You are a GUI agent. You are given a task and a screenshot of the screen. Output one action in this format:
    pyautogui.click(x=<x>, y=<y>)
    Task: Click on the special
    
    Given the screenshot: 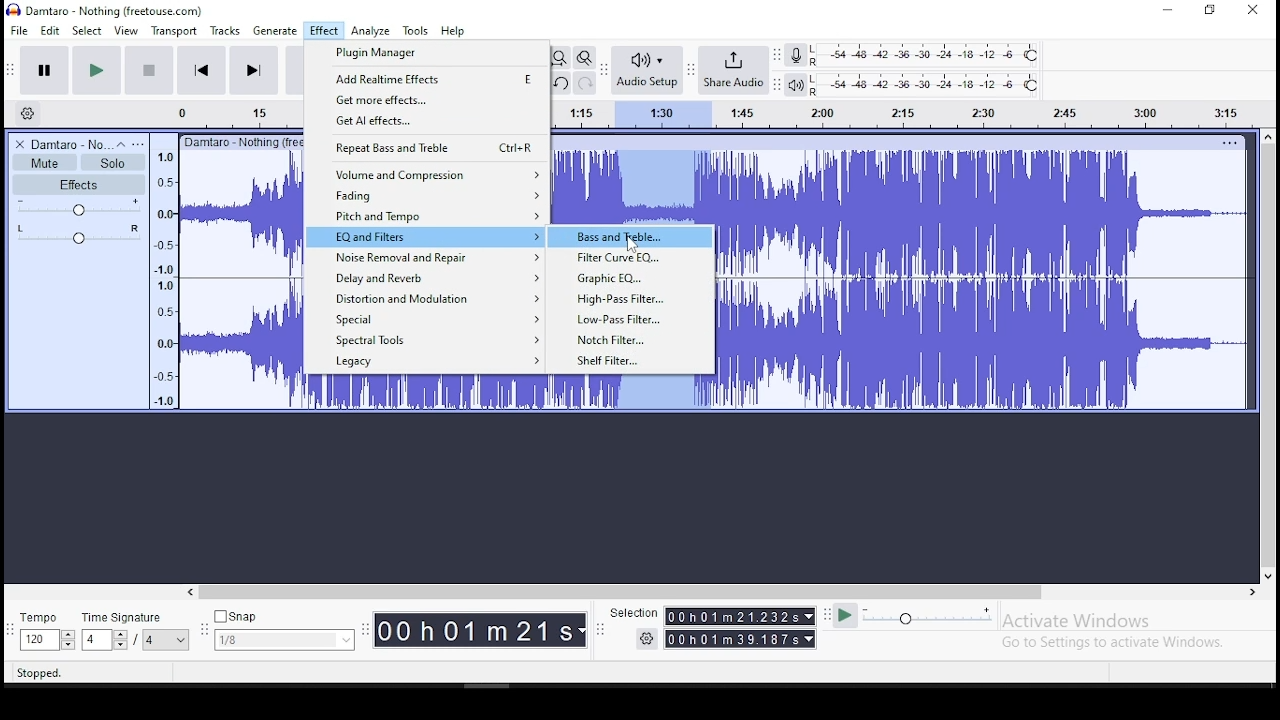 What is the action you would take?
    pyautogui.click(x=426, y=320)
    